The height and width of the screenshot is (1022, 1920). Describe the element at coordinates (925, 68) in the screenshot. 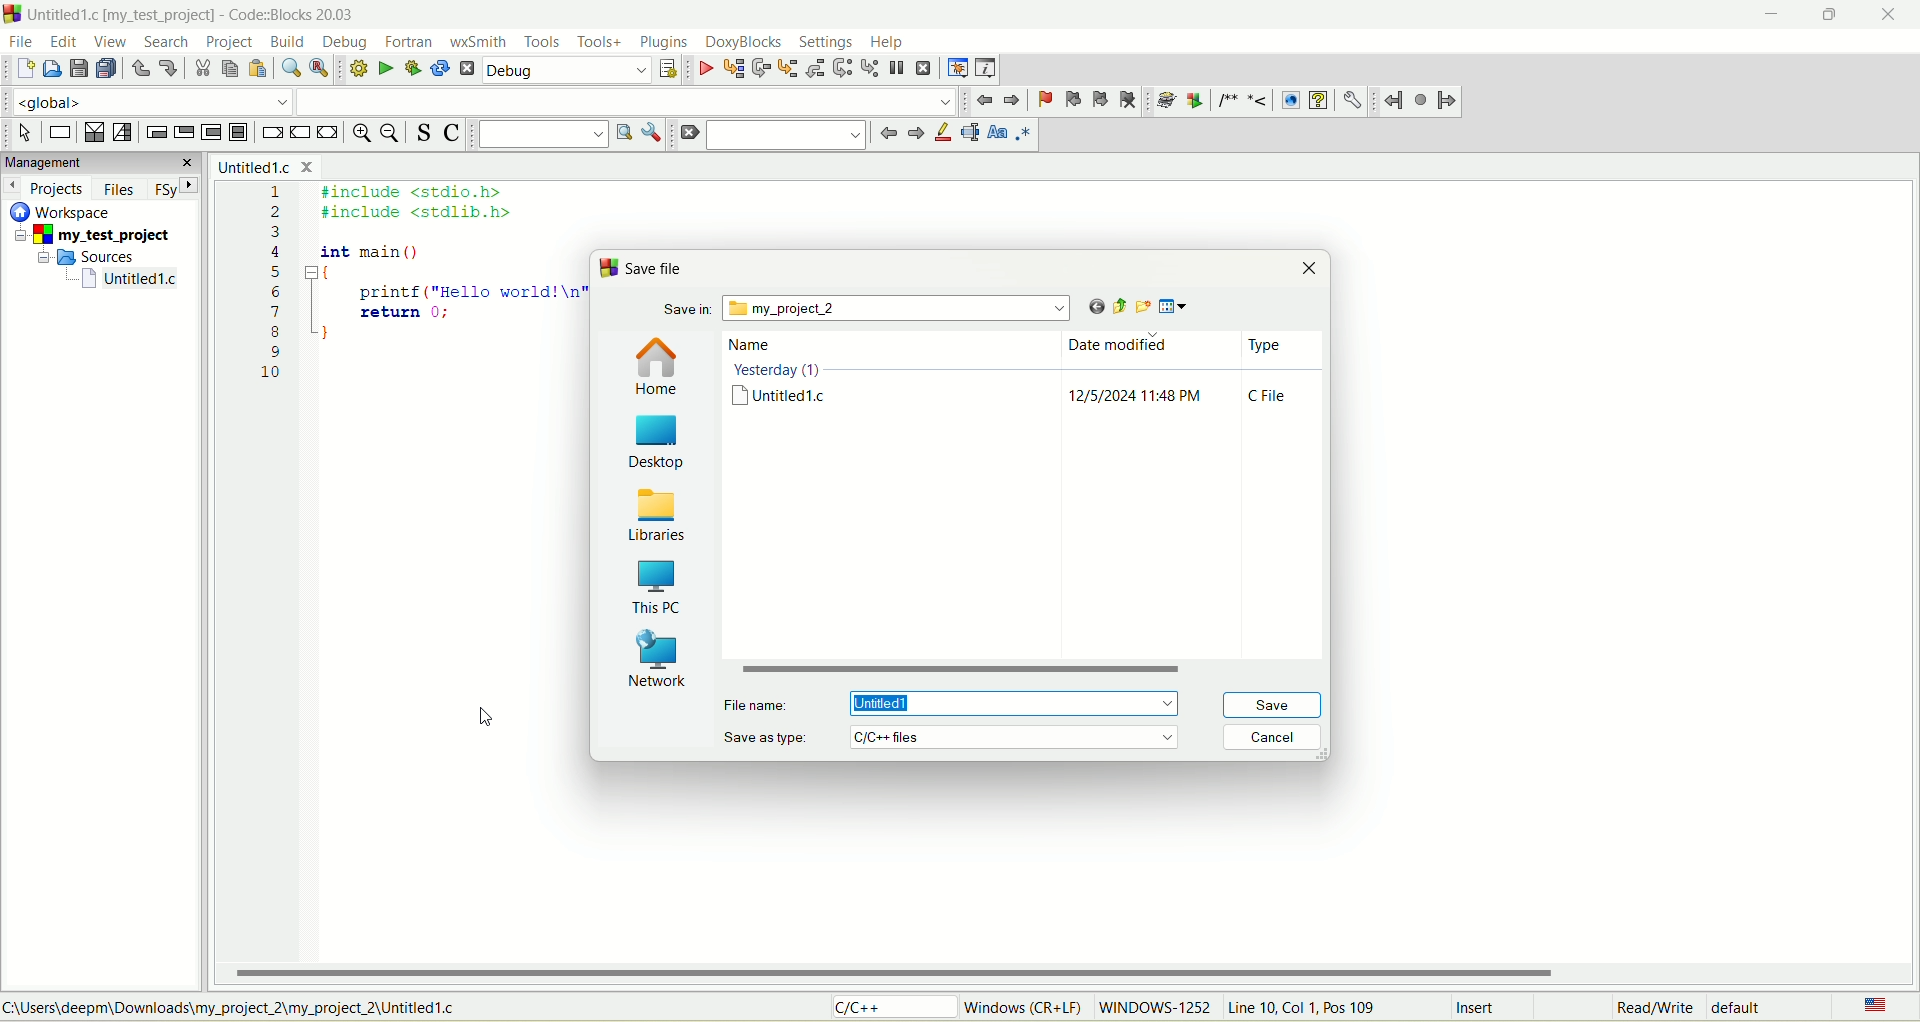

I see `stop debugger` at that location.